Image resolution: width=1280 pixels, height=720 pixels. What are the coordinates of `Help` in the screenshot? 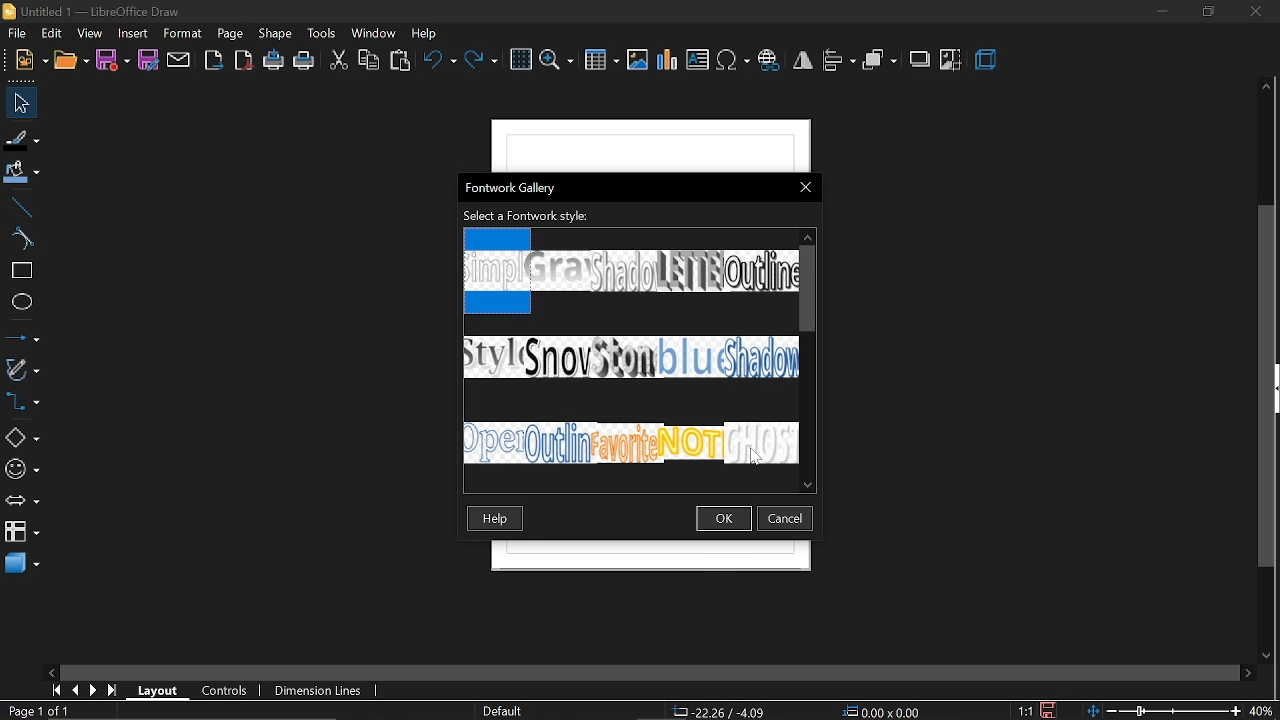 It's located at (496, 519).